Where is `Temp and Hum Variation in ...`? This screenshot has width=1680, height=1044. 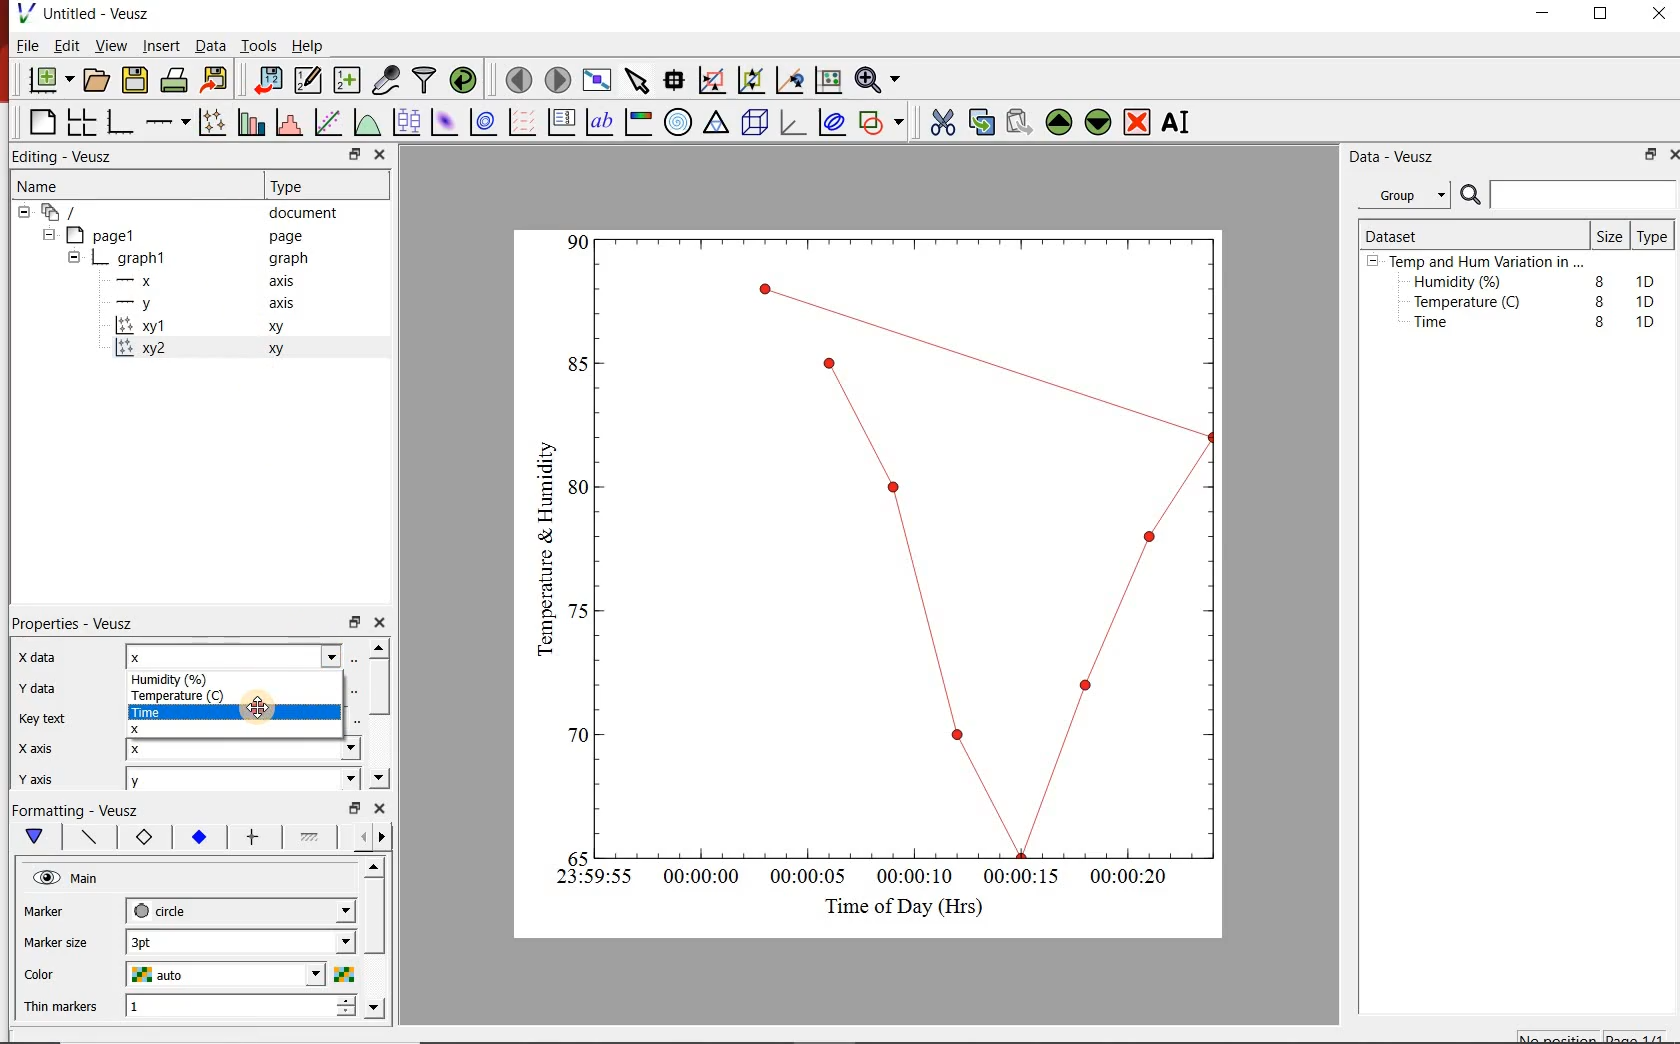 Temp and Hum Variation in ... is located at coordinates (1486, 262).